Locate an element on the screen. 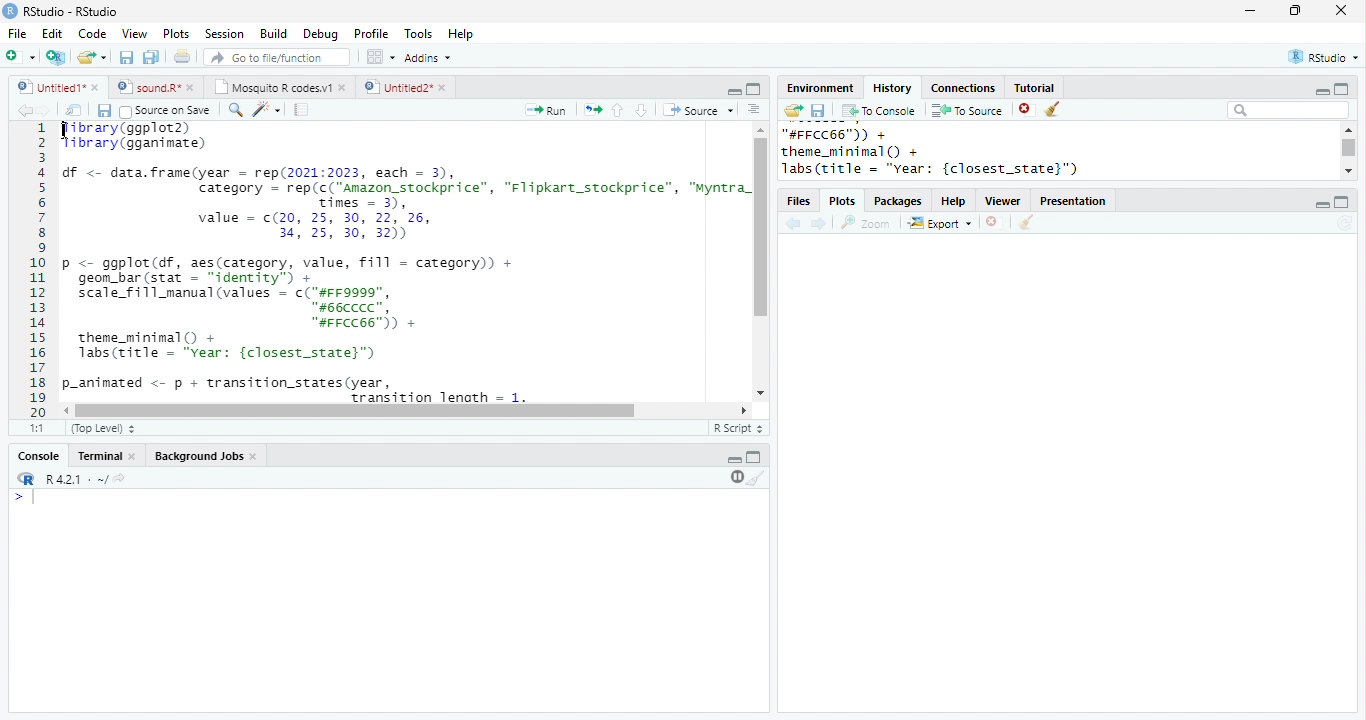 The height and width of the screenshot is (720, 1366). scroll left is located at coordinates (744, 410).